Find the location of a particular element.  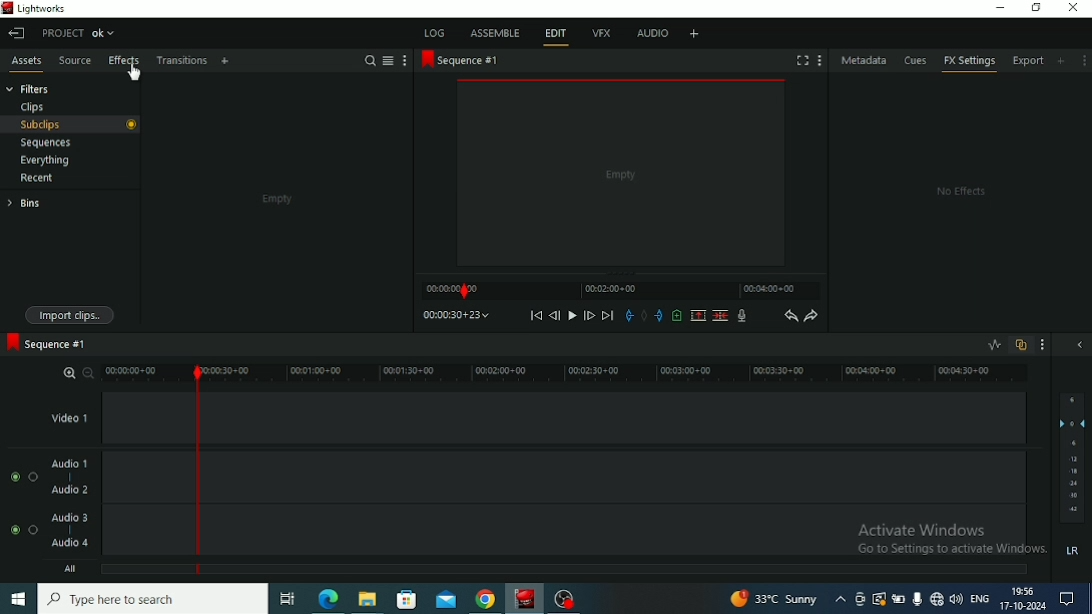

Zoom Out is located at coordinates (89, 372).